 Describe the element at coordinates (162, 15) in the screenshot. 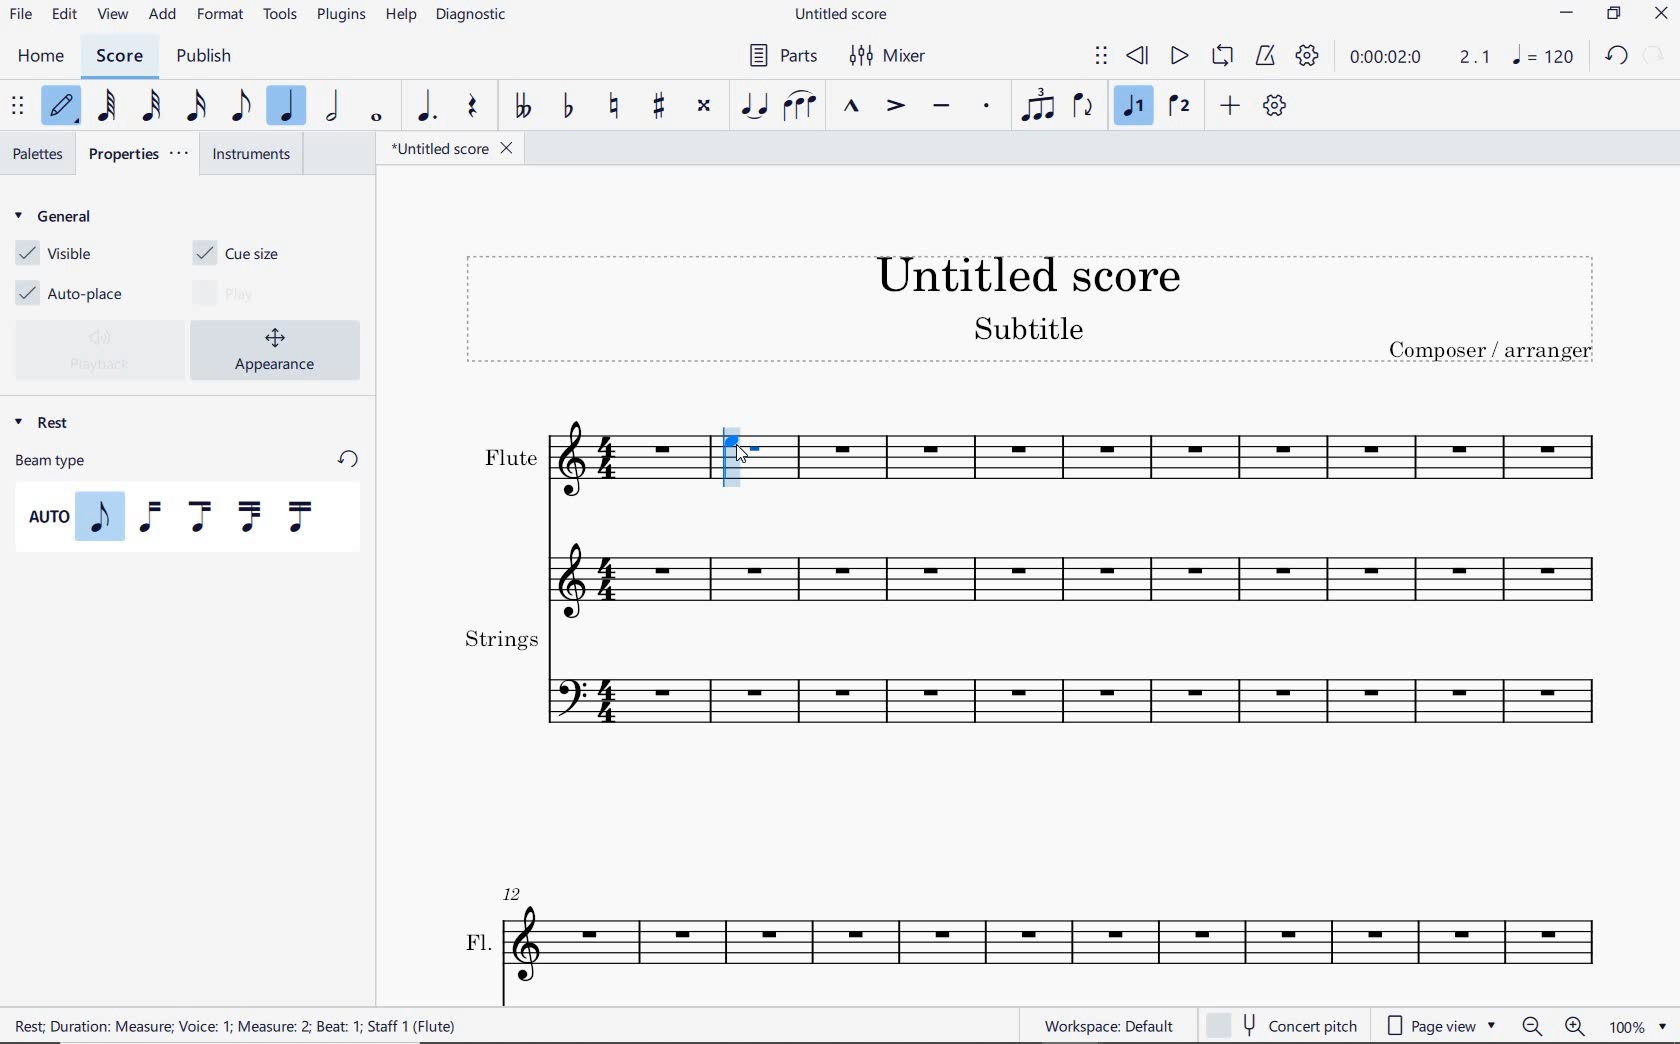

I see `ADD` at that location.